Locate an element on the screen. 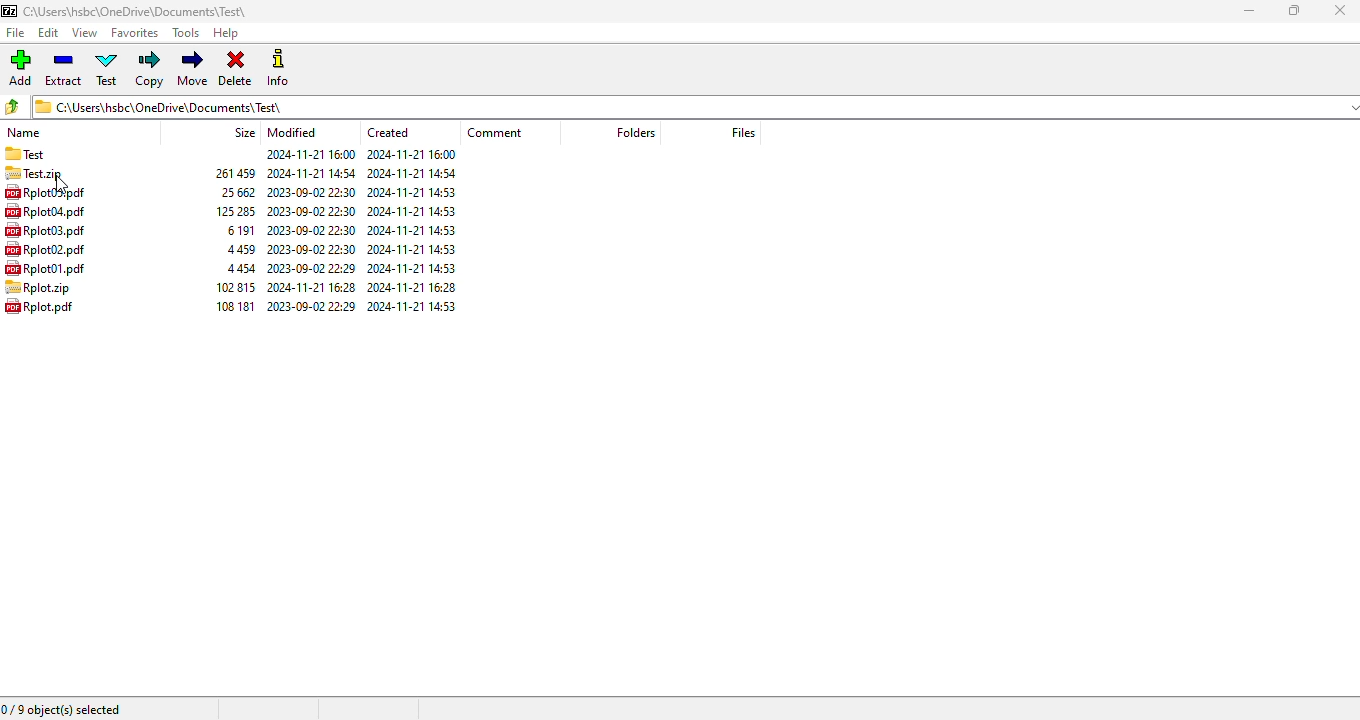 This screenshot has width=1360, height=720. copy is located at coordinates (151, 70).